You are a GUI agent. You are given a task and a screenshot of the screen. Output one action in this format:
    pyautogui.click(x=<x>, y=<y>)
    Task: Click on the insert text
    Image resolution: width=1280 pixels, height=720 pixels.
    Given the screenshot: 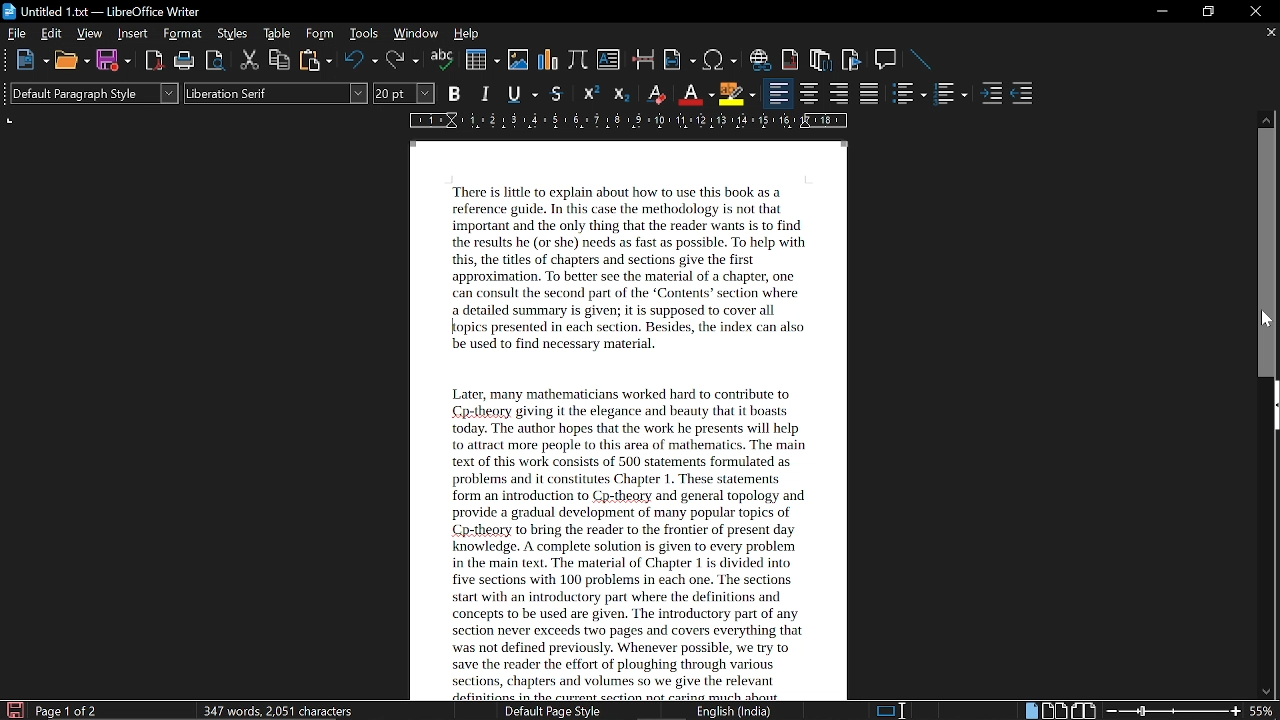 What is the action you would take?
    pyautogui.click(x=608, y=62)
    